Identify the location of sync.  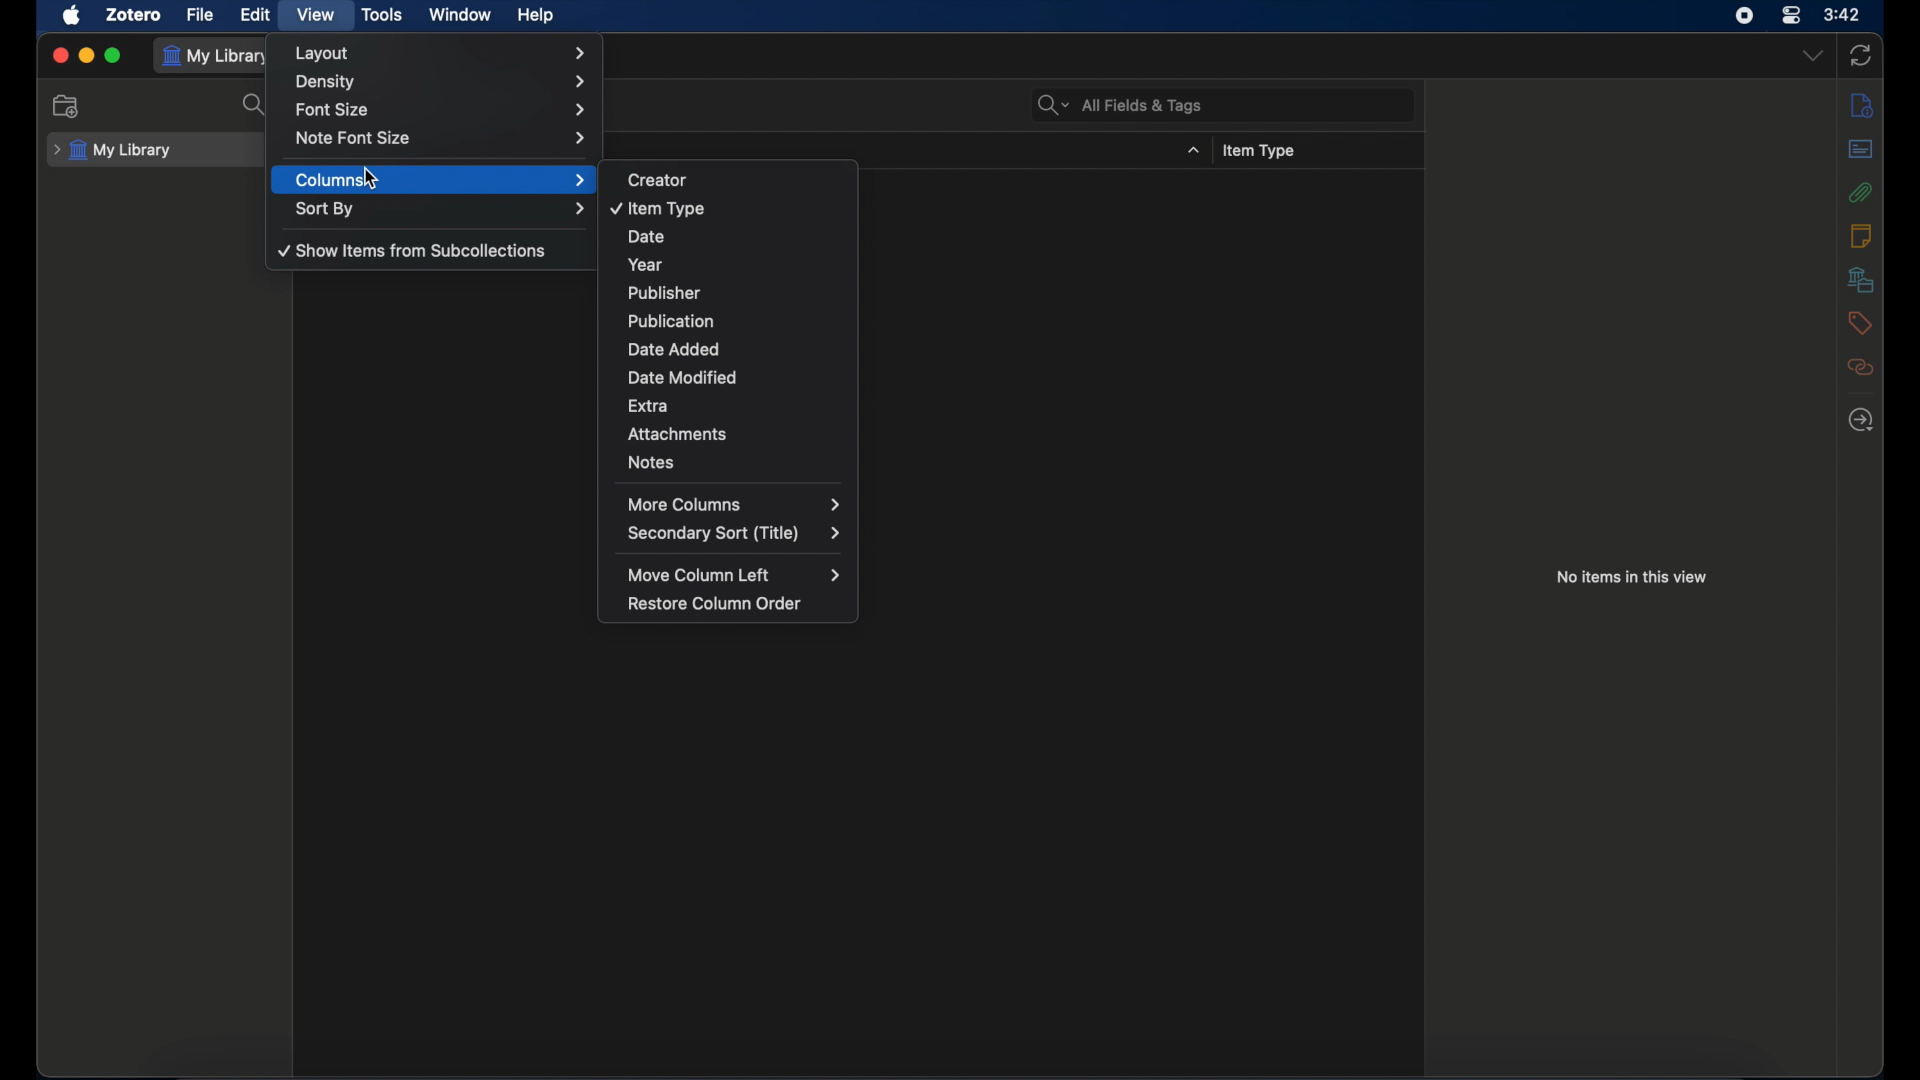
(1861, 56).